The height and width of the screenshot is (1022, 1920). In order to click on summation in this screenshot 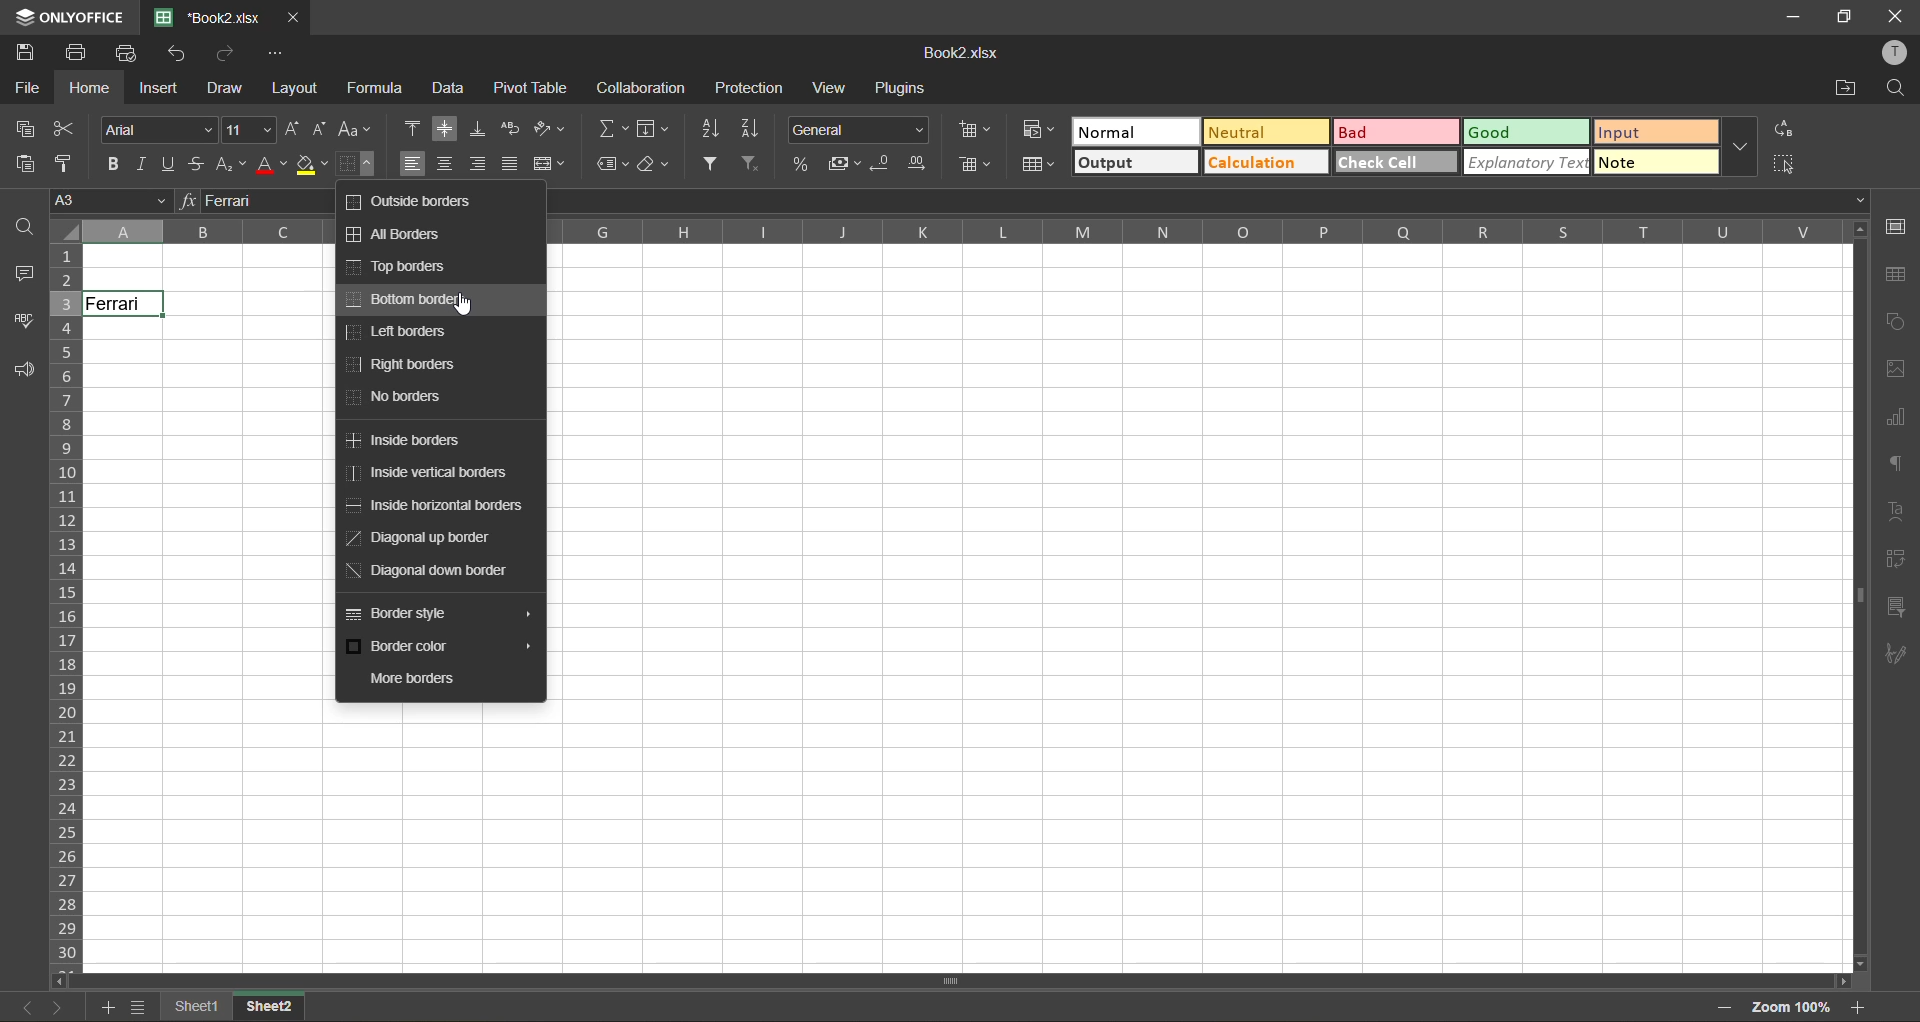, I will do `click(612, 127)`.